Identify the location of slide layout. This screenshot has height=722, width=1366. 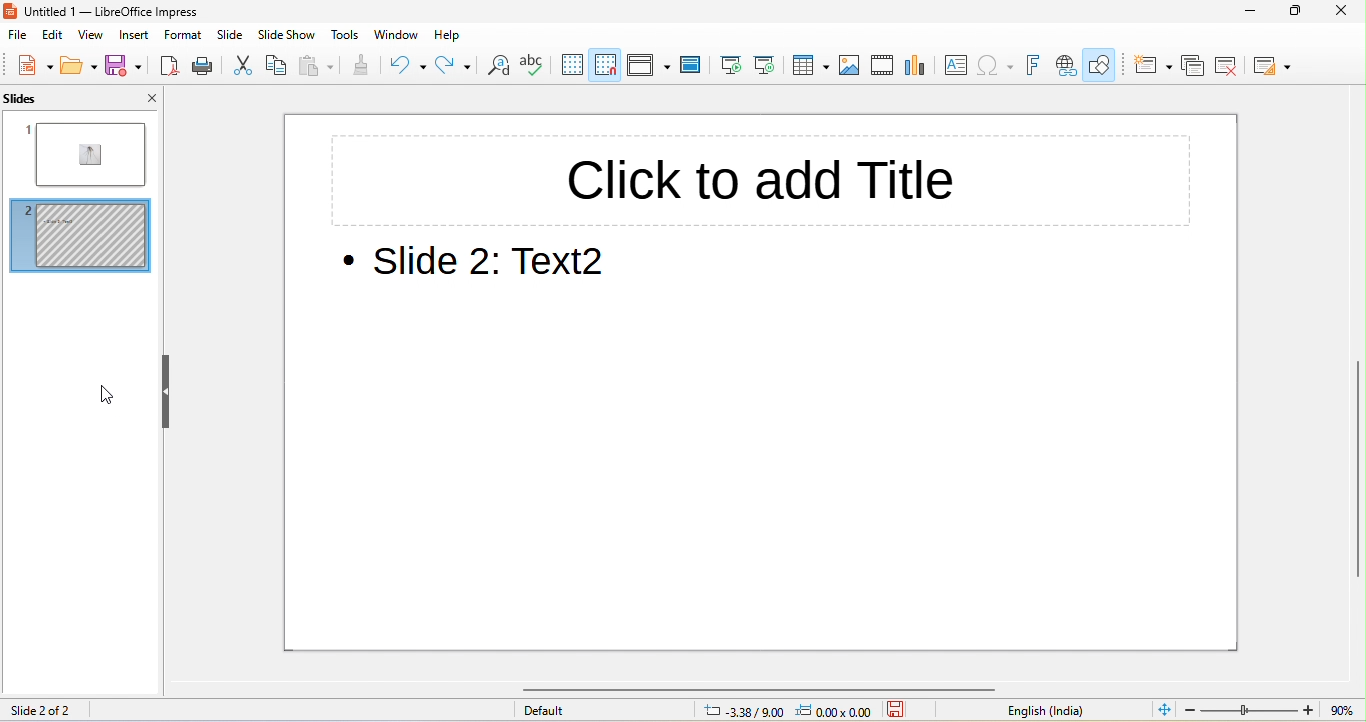
(1275, 67).